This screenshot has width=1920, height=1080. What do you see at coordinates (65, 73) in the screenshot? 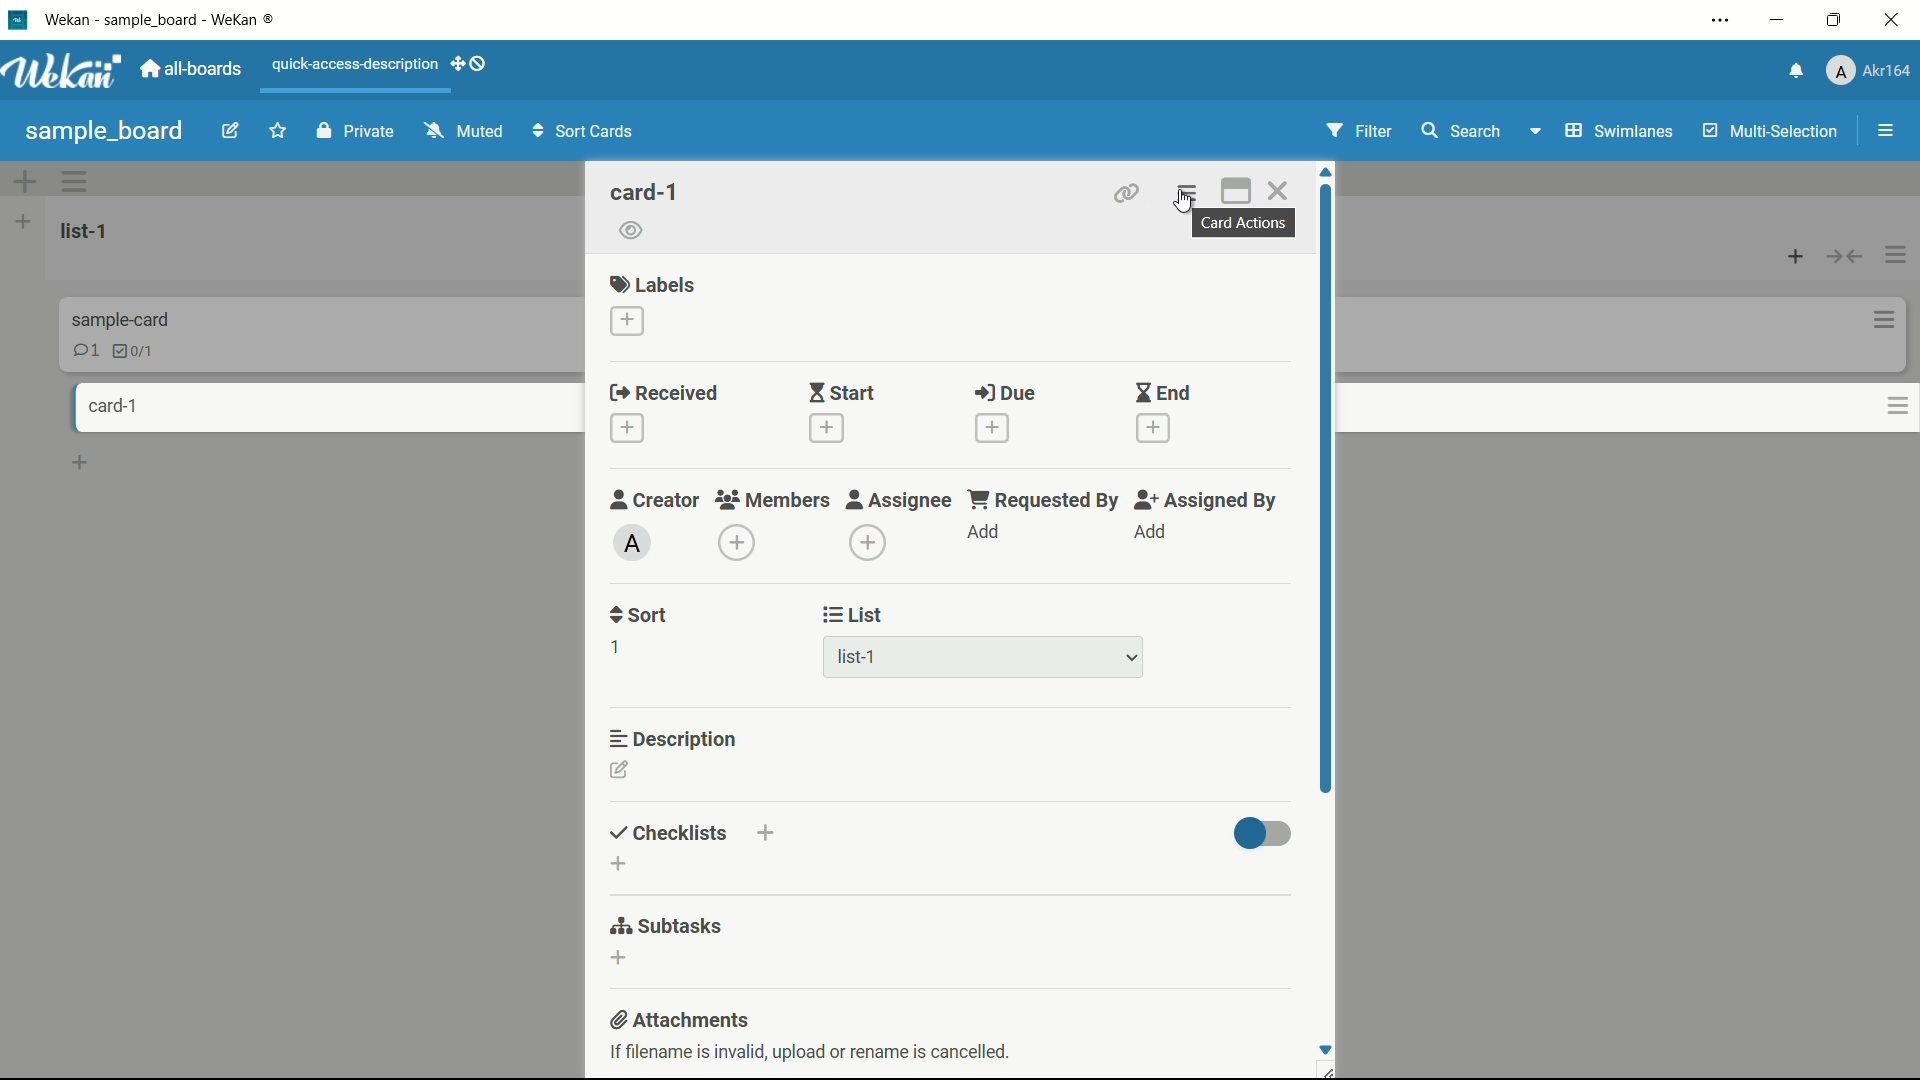
I see `Wekan logo` at bounding box center [65, 73].